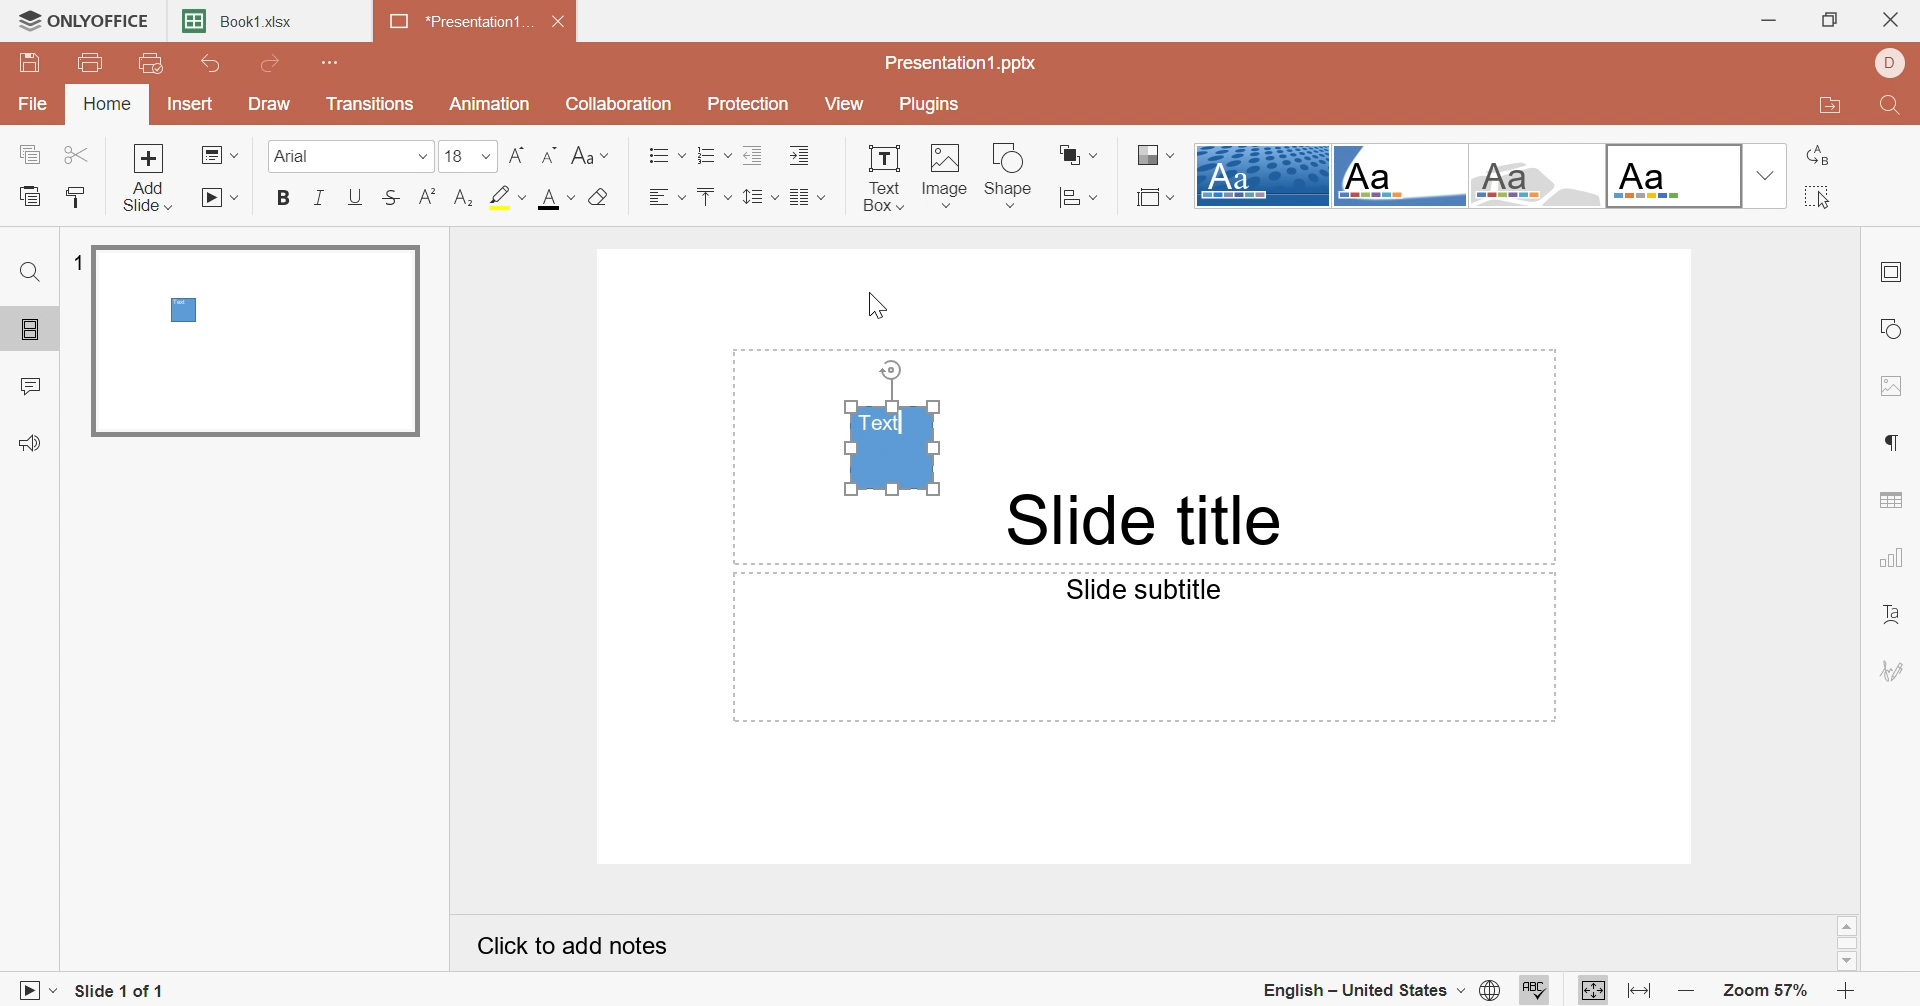 The height and width of the screenshot is (1006, 1920). I want to click on Italic, so click(317, 199).